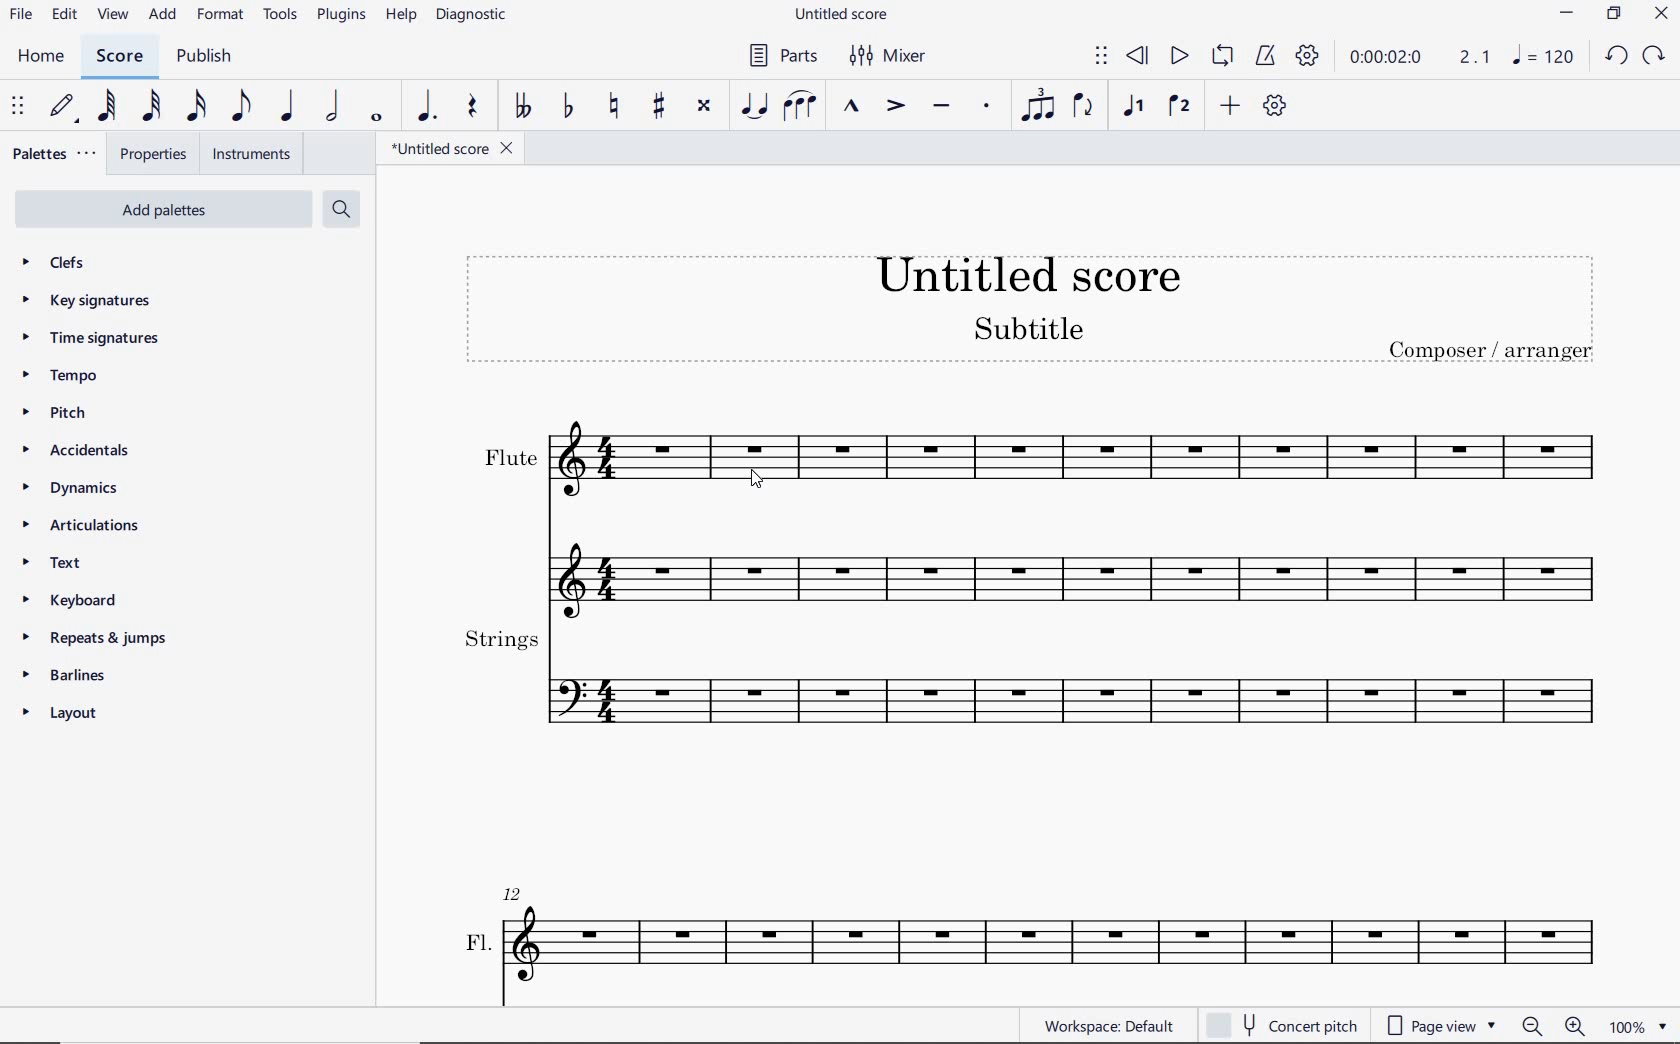 This screenshot has height=1044, width=1680. I want to click on PROPERTIES, so click(156, 154).